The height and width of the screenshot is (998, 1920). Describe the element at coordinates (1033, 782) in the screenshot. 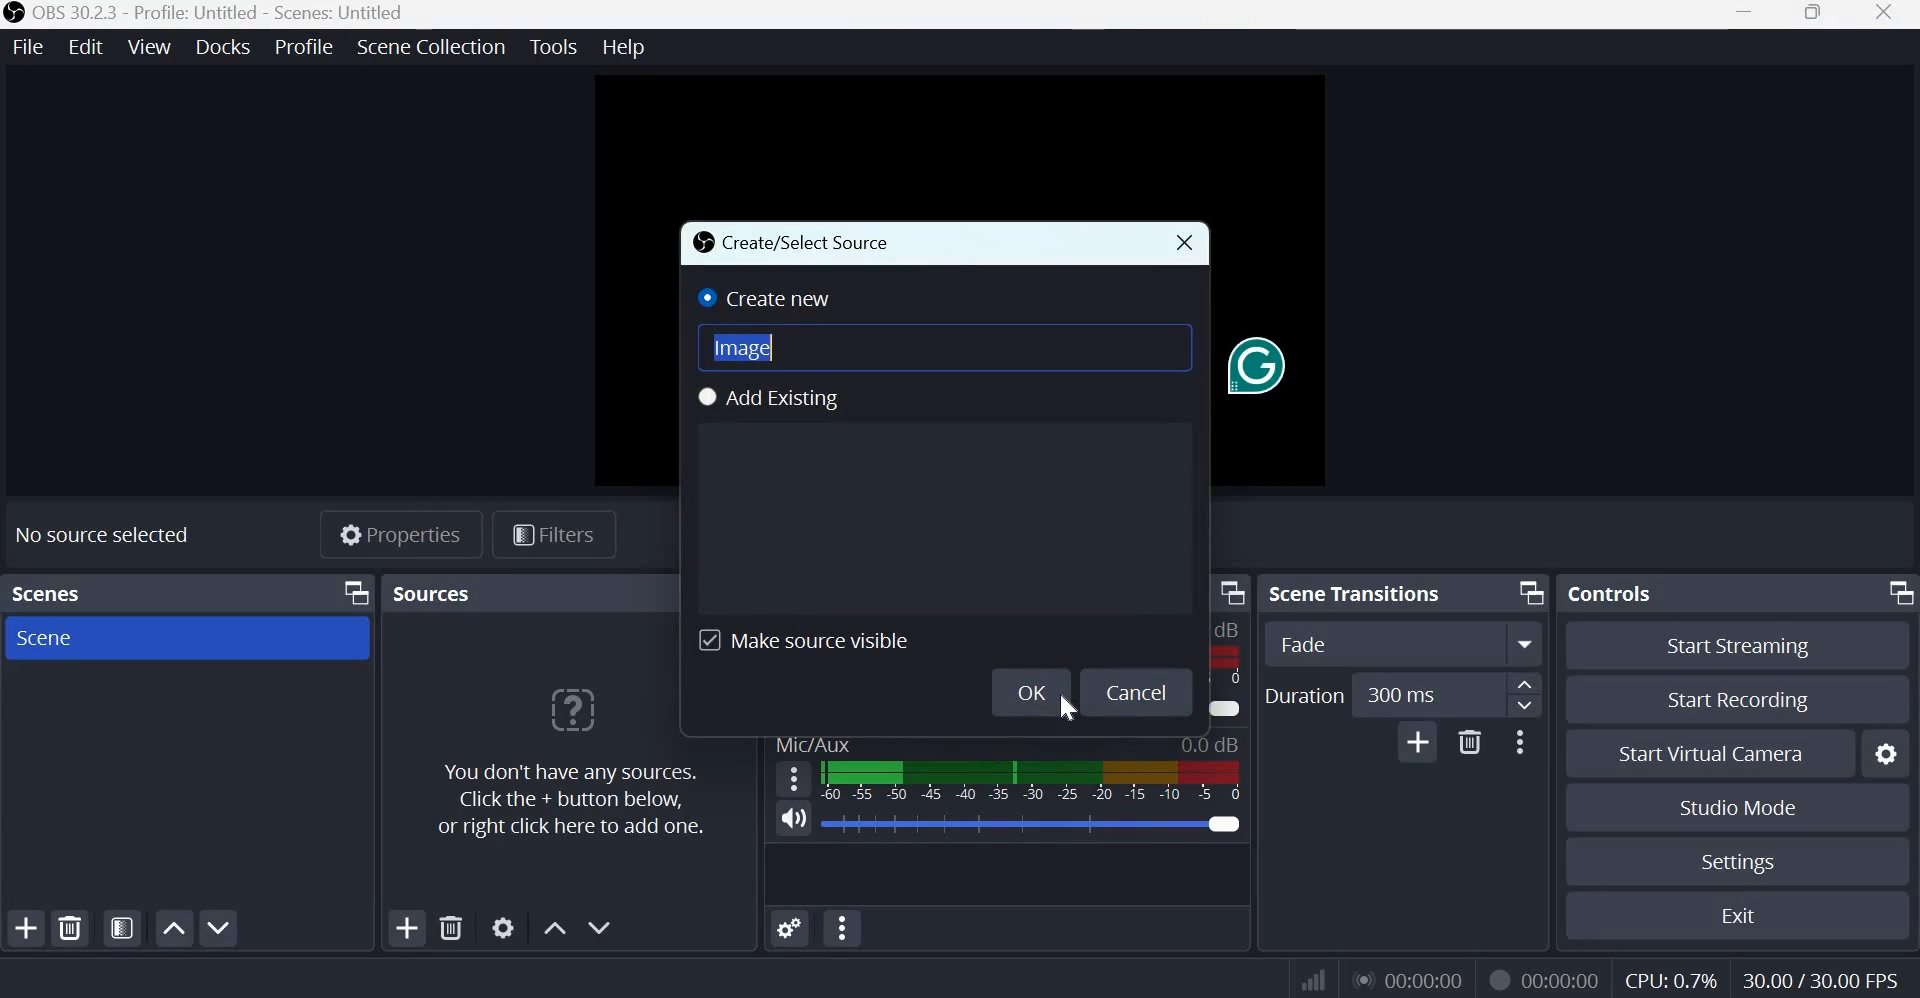

I see `Volume Meter` at that location.